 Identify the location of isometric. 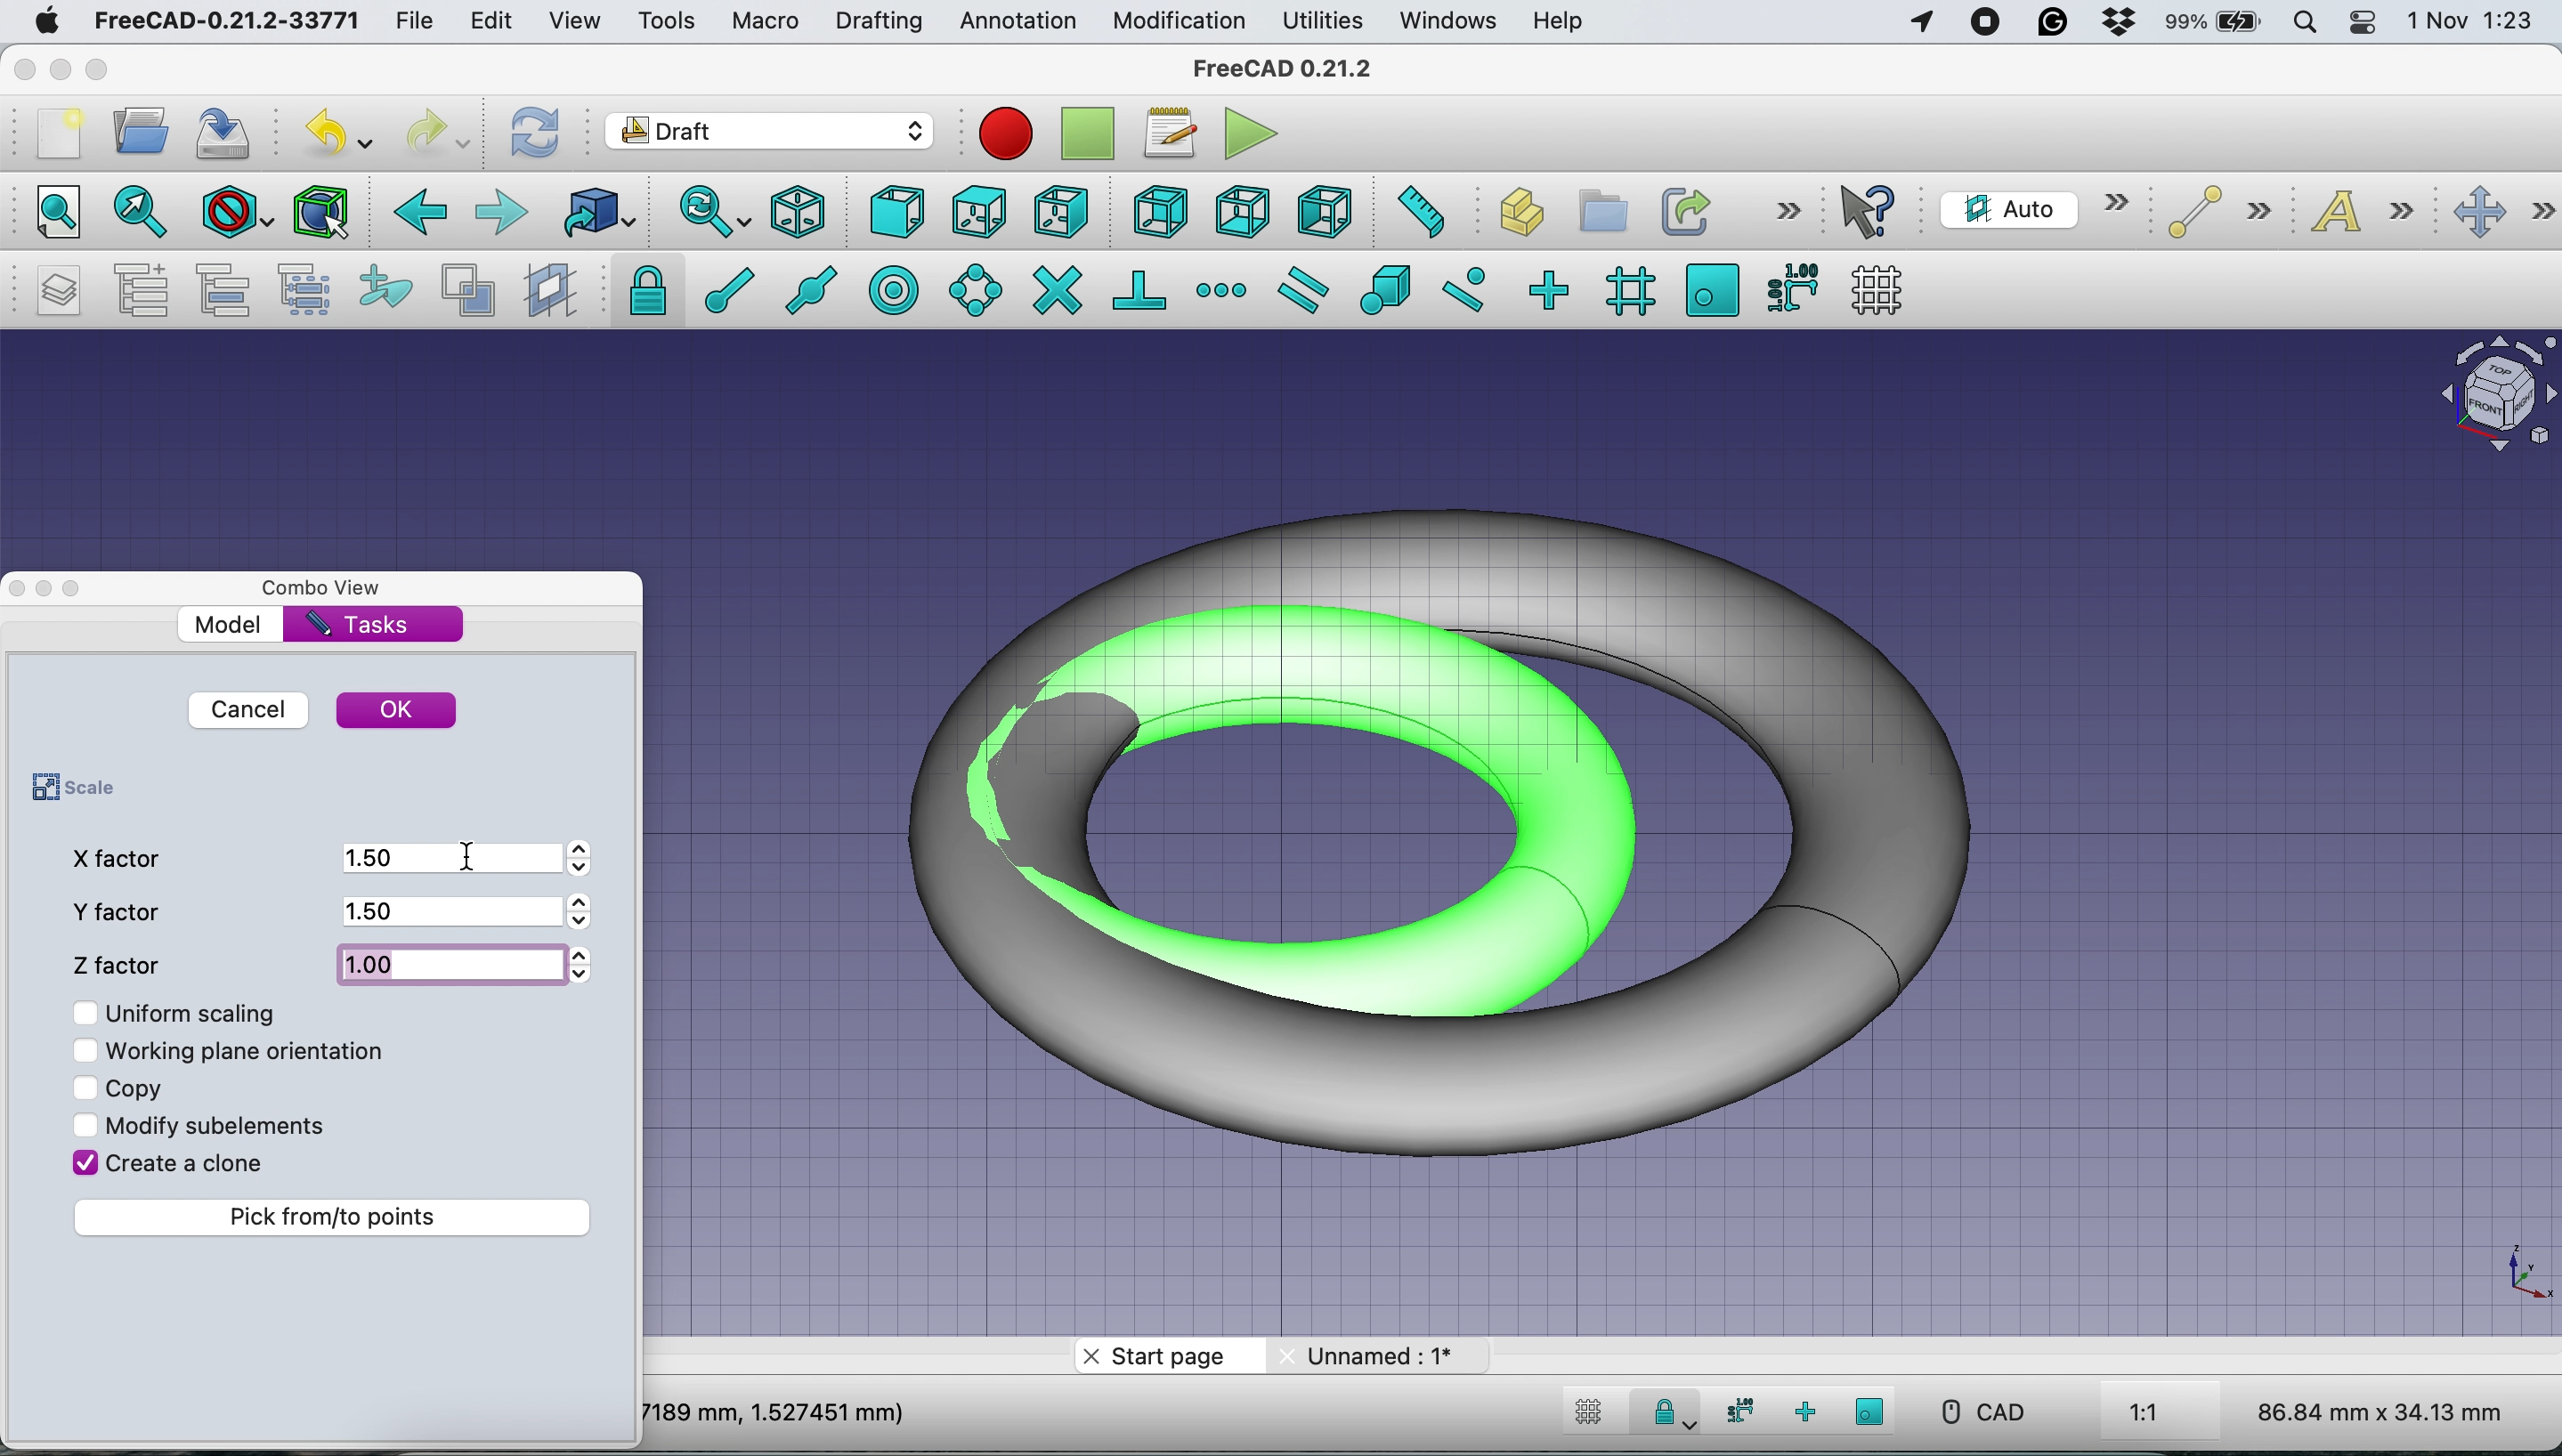
(800, 211).